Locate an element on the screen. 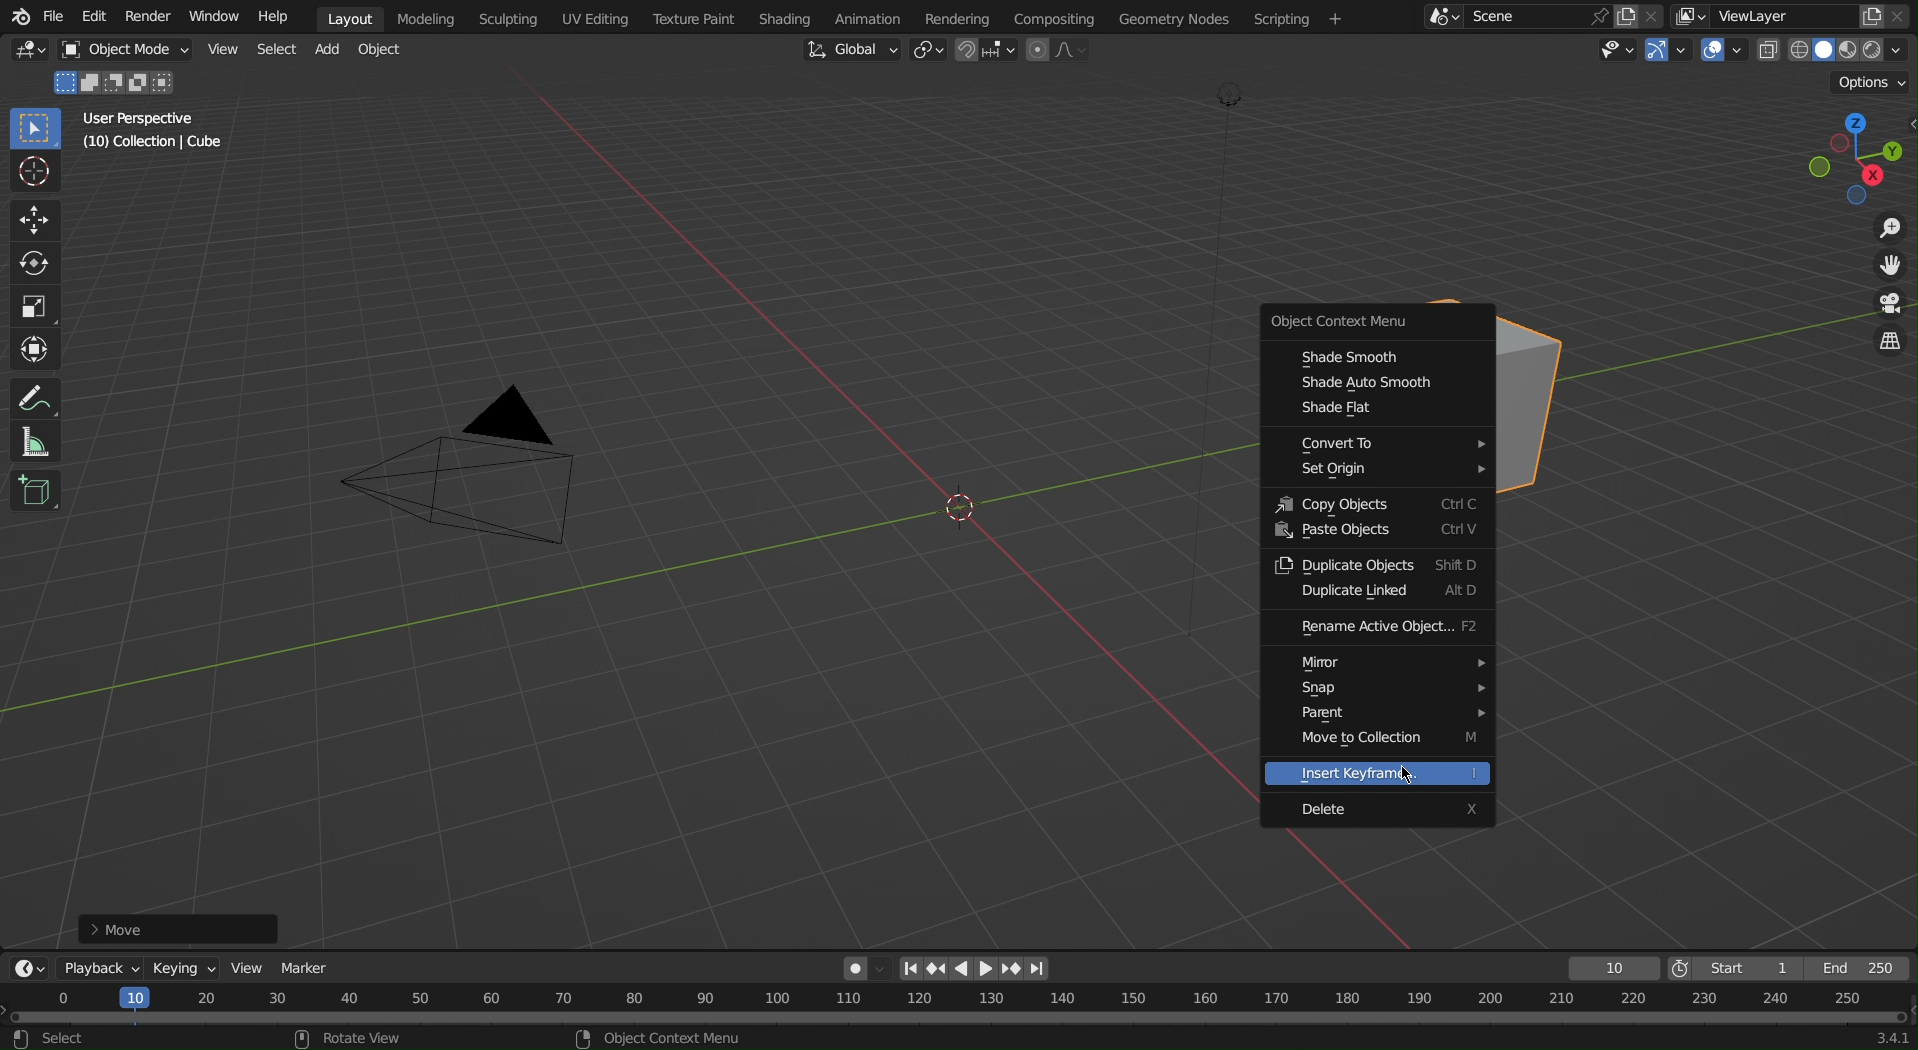 The image size is (1918, 1050). Animation is located at coordinates (885, 16).